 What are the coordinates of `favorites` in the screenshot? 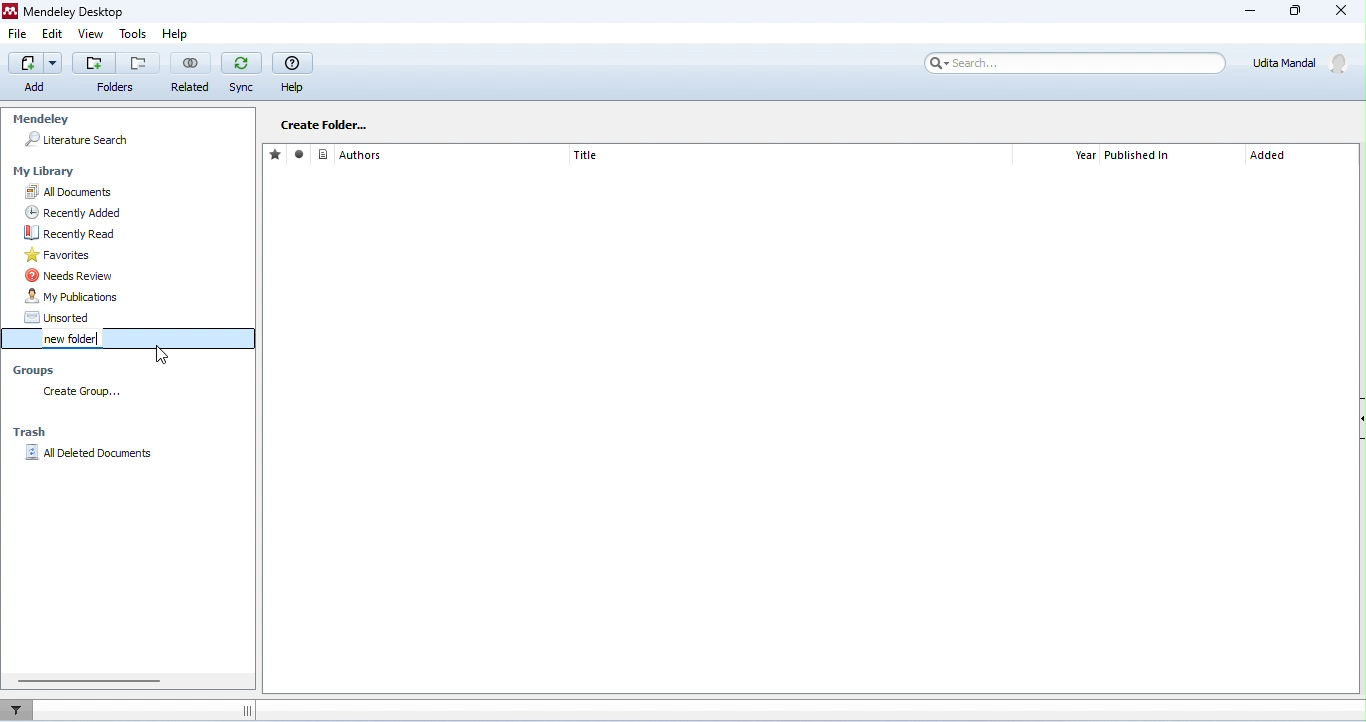 It's located at (134, 255).